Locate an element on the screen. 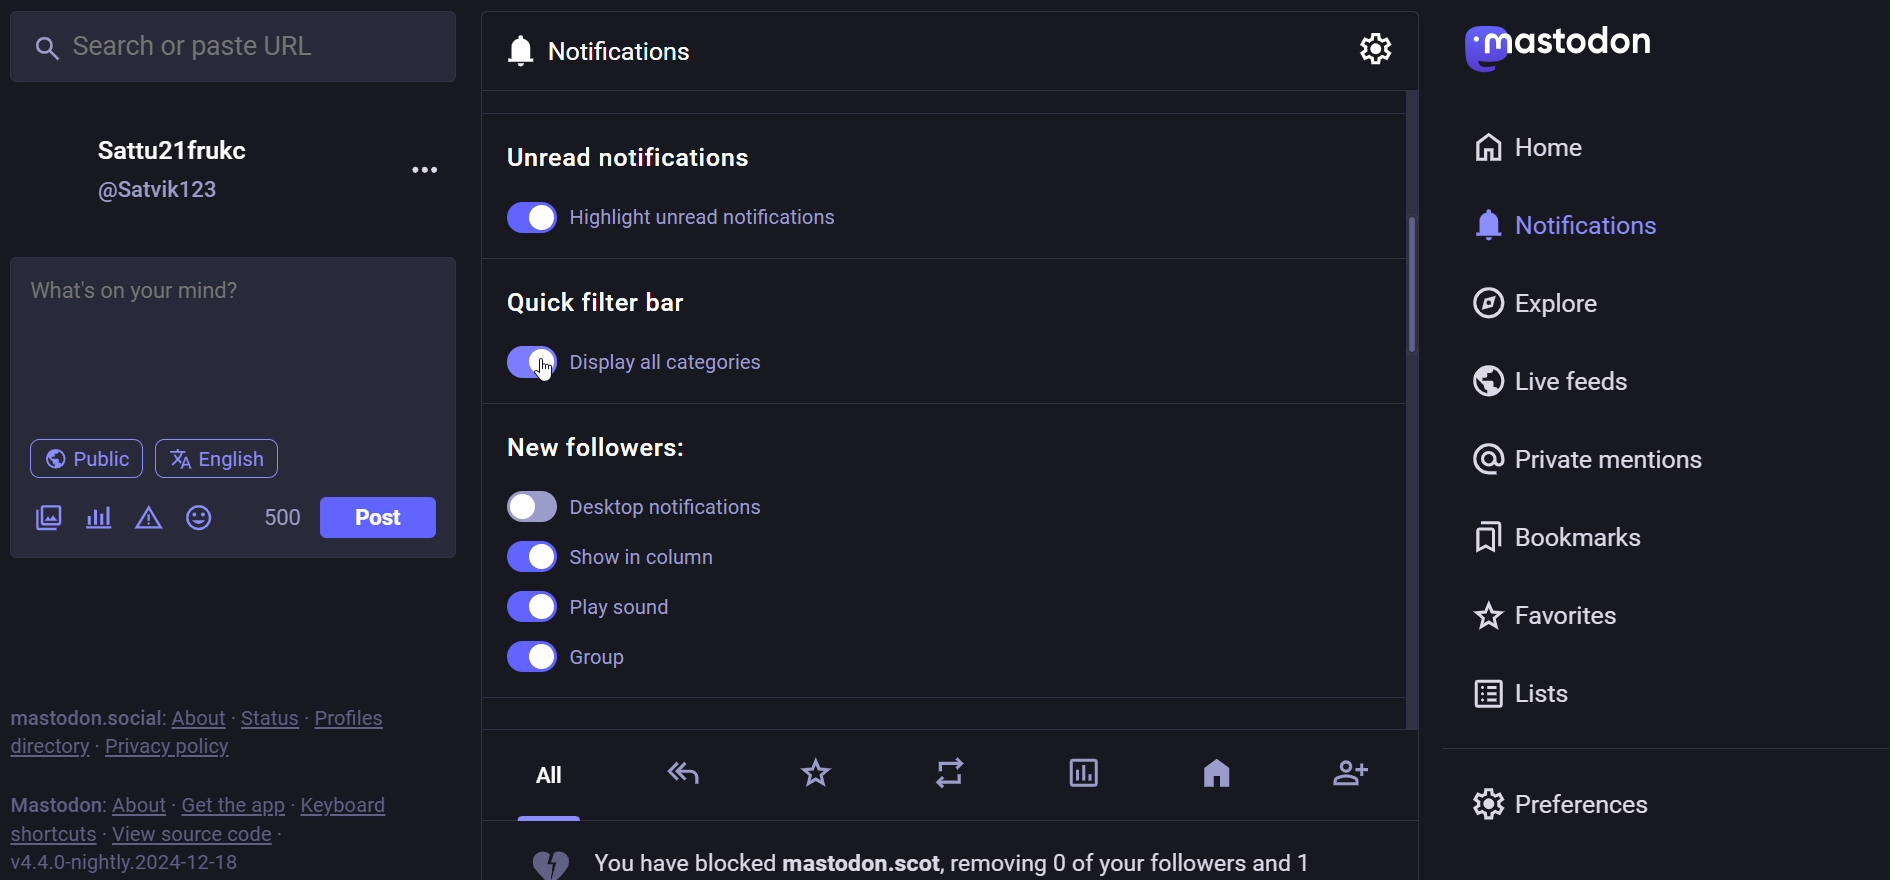 This screenshot has width=1890, height=880. bookmark is located at coordinates (1563, 531).